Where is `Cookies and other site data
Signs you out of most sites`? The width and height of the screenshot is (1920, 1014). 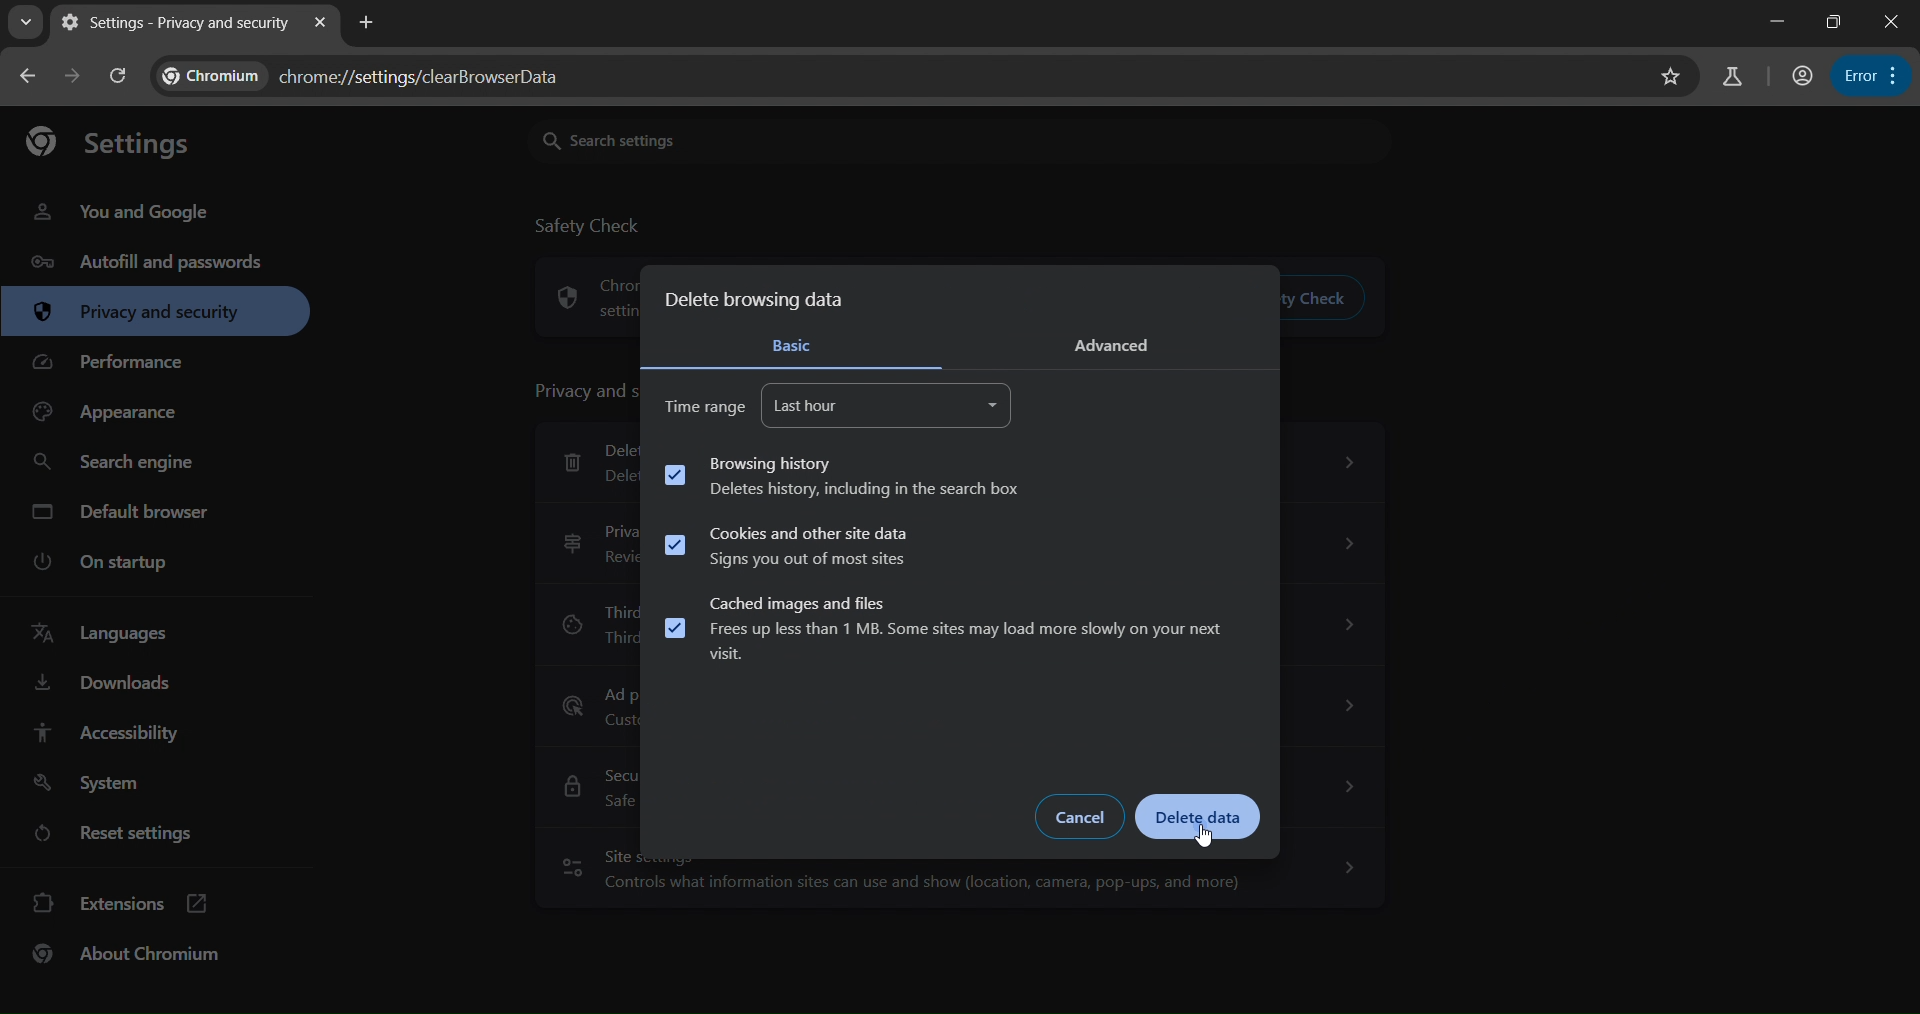
Cookies and other site data
Signs you out of most sites is located at coordinates (785, 547).